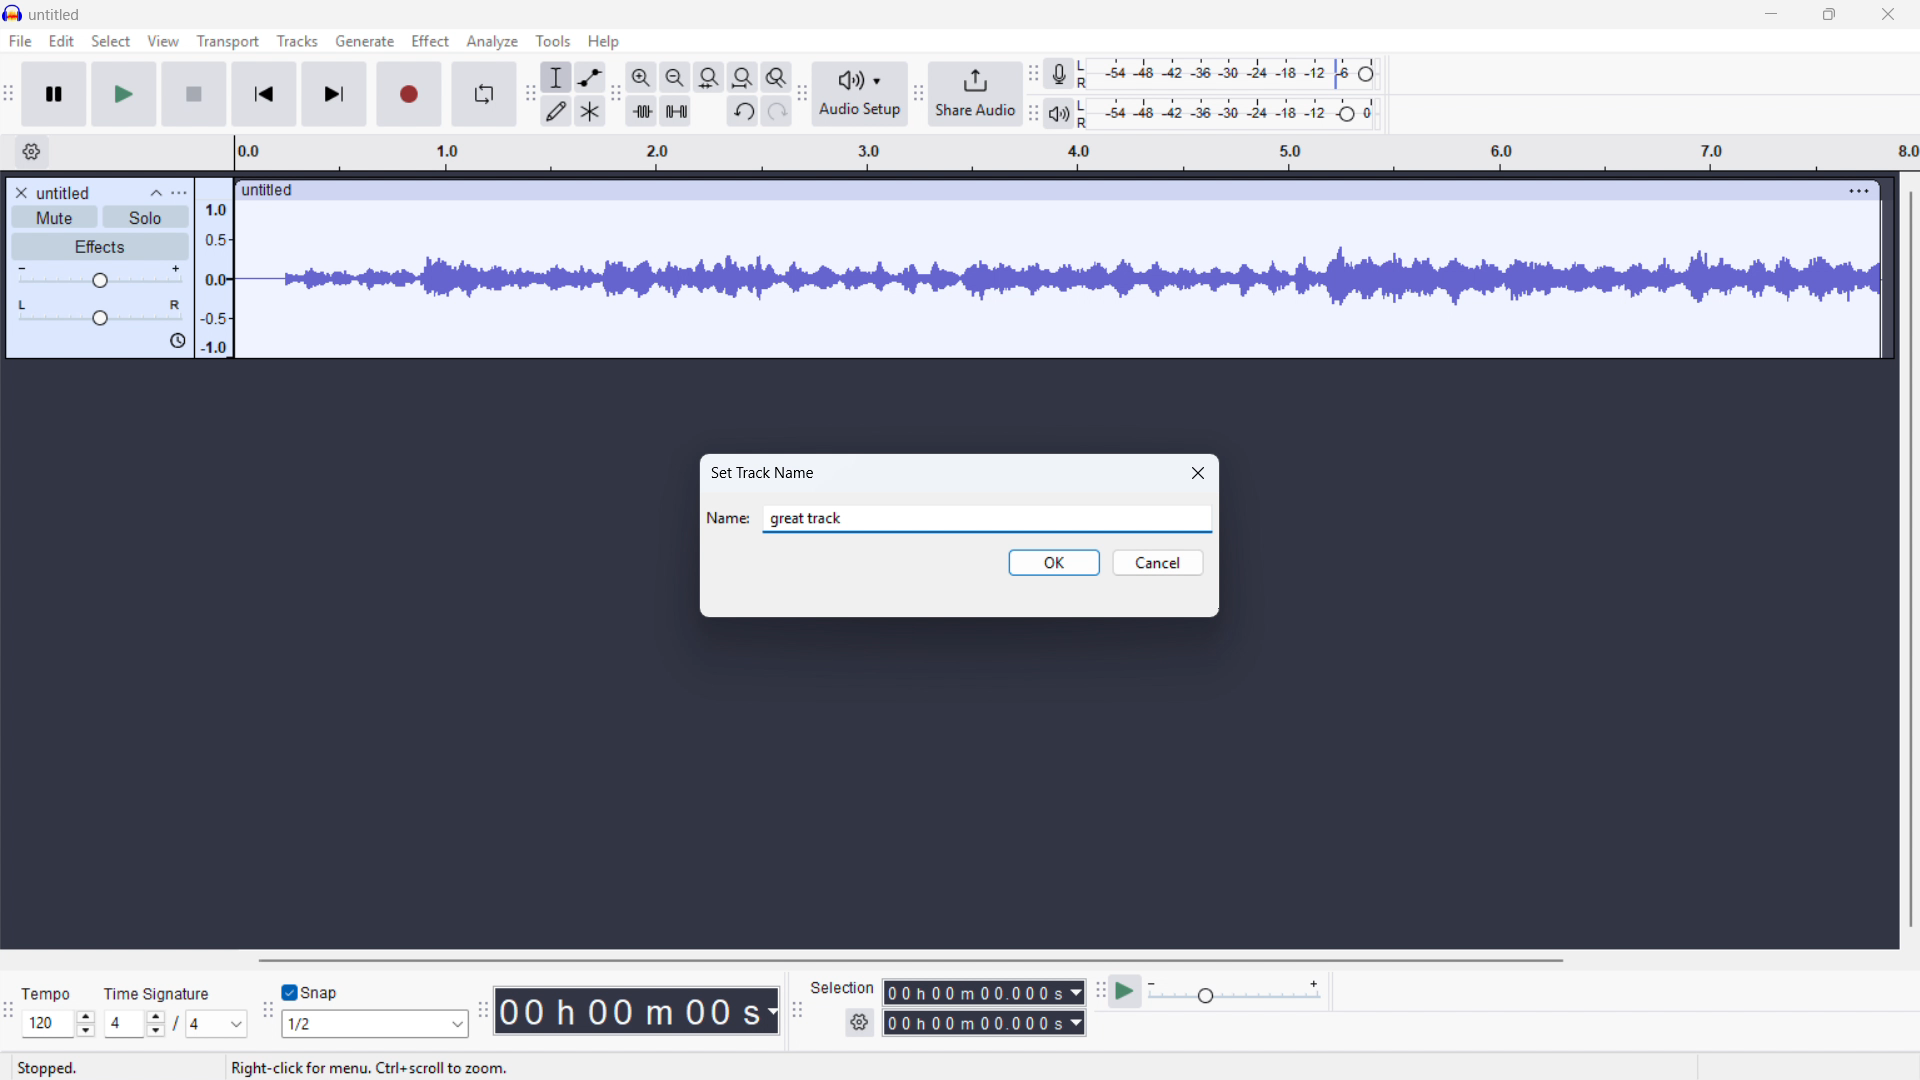  Describe the element at coordinates (364, 41) in the screenshot. I see `Generate ` at that location.